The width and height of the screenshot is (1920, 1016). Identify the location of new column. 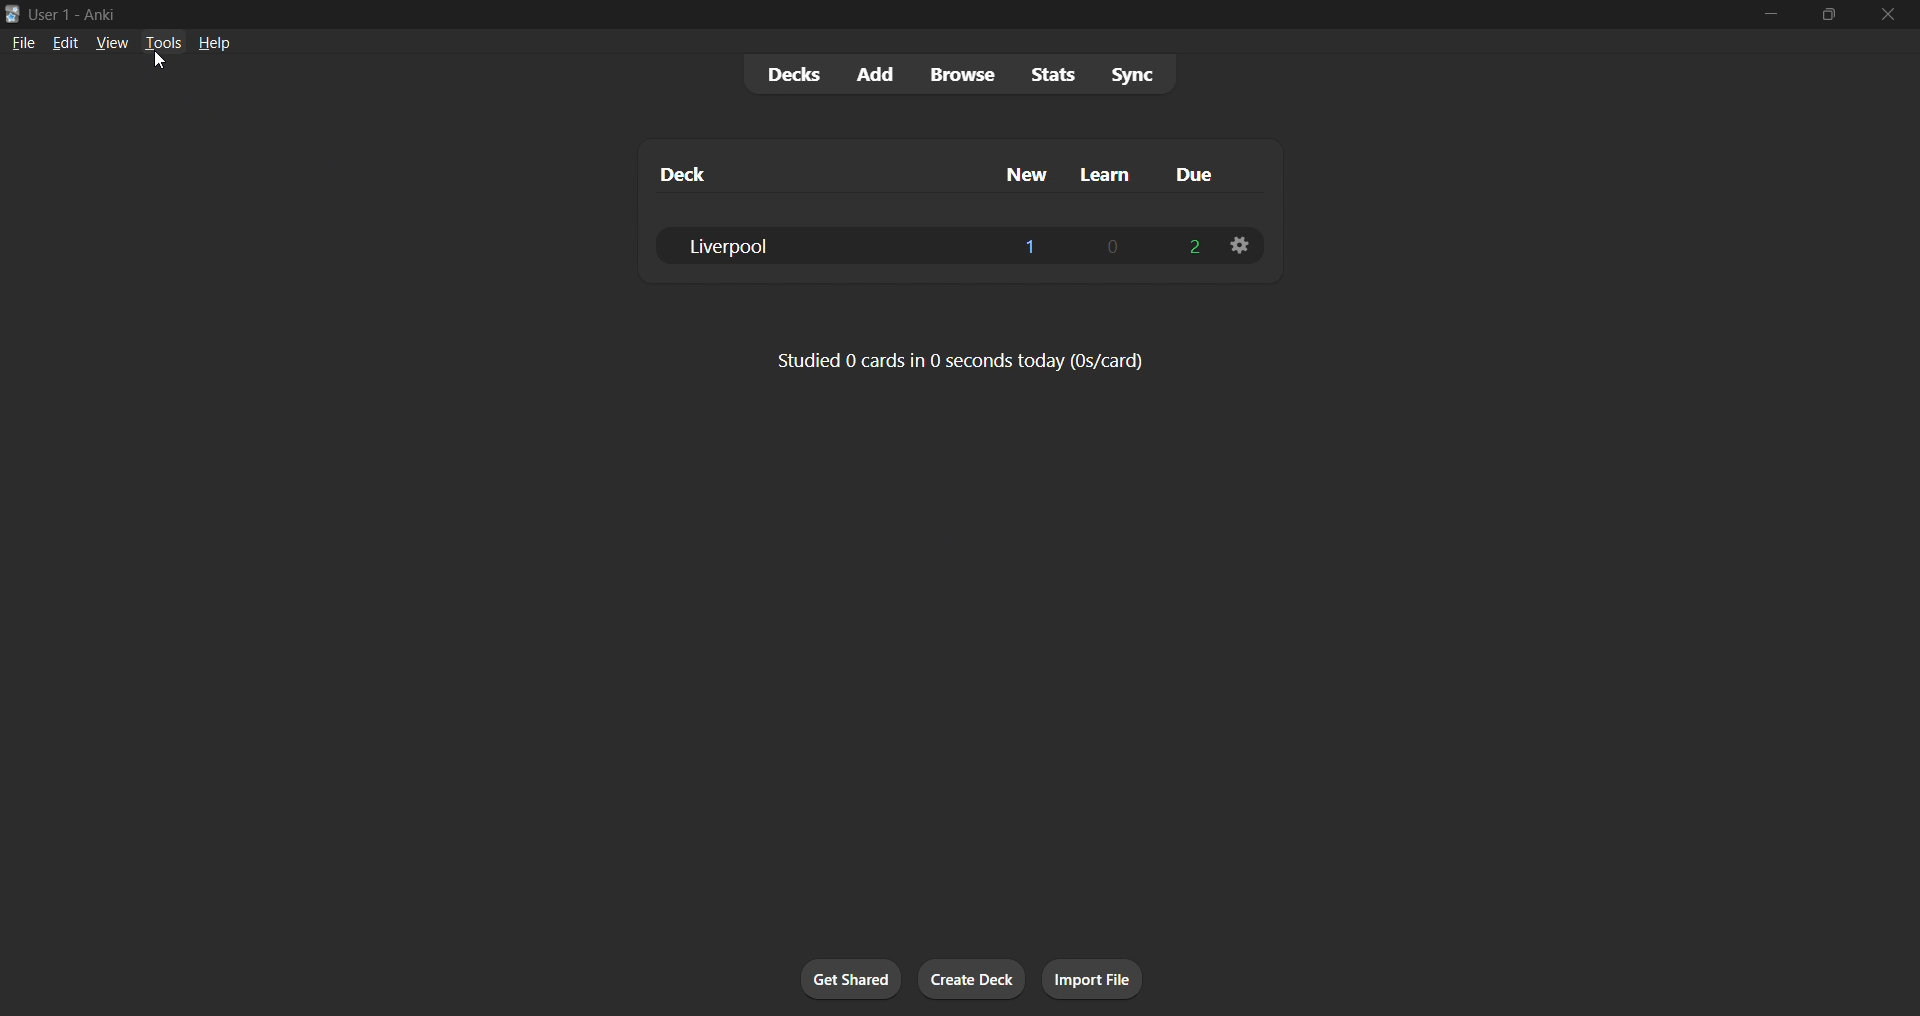
(1027, 176).